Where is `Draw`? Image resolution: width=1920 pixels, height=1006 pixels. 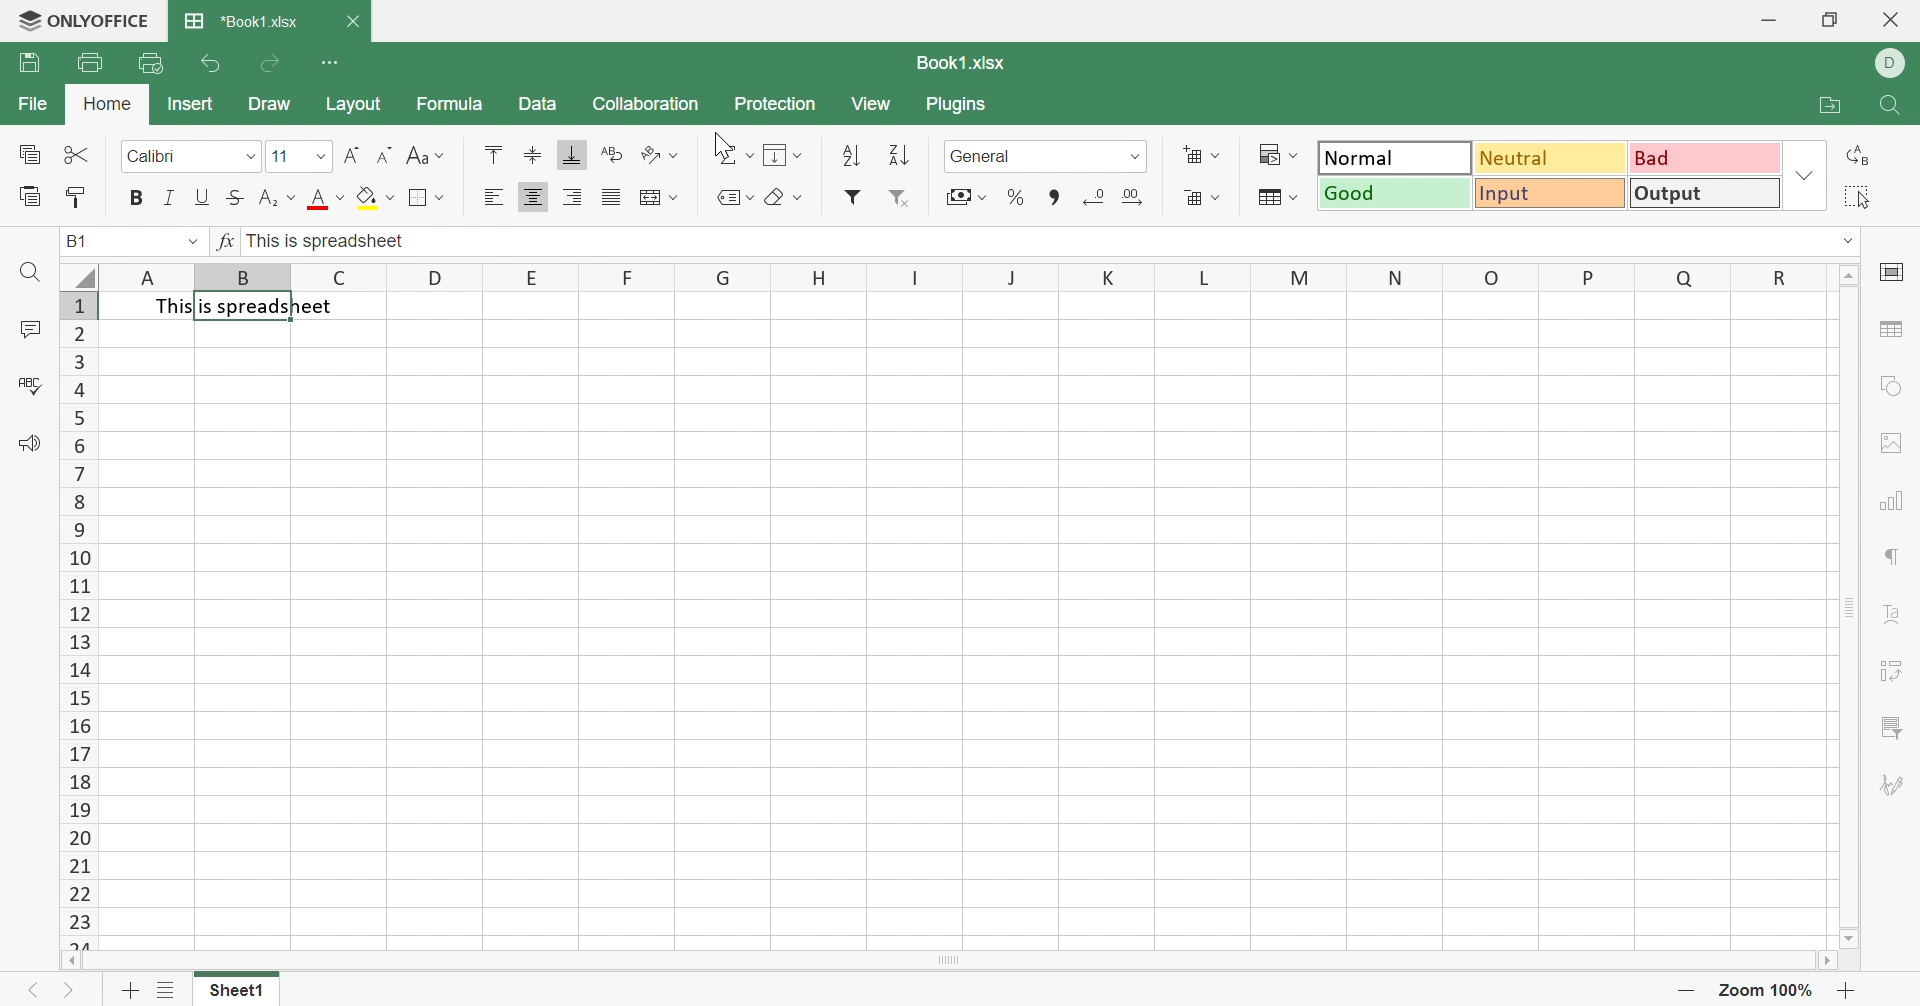
Draw is located at coordinates (268, 102).